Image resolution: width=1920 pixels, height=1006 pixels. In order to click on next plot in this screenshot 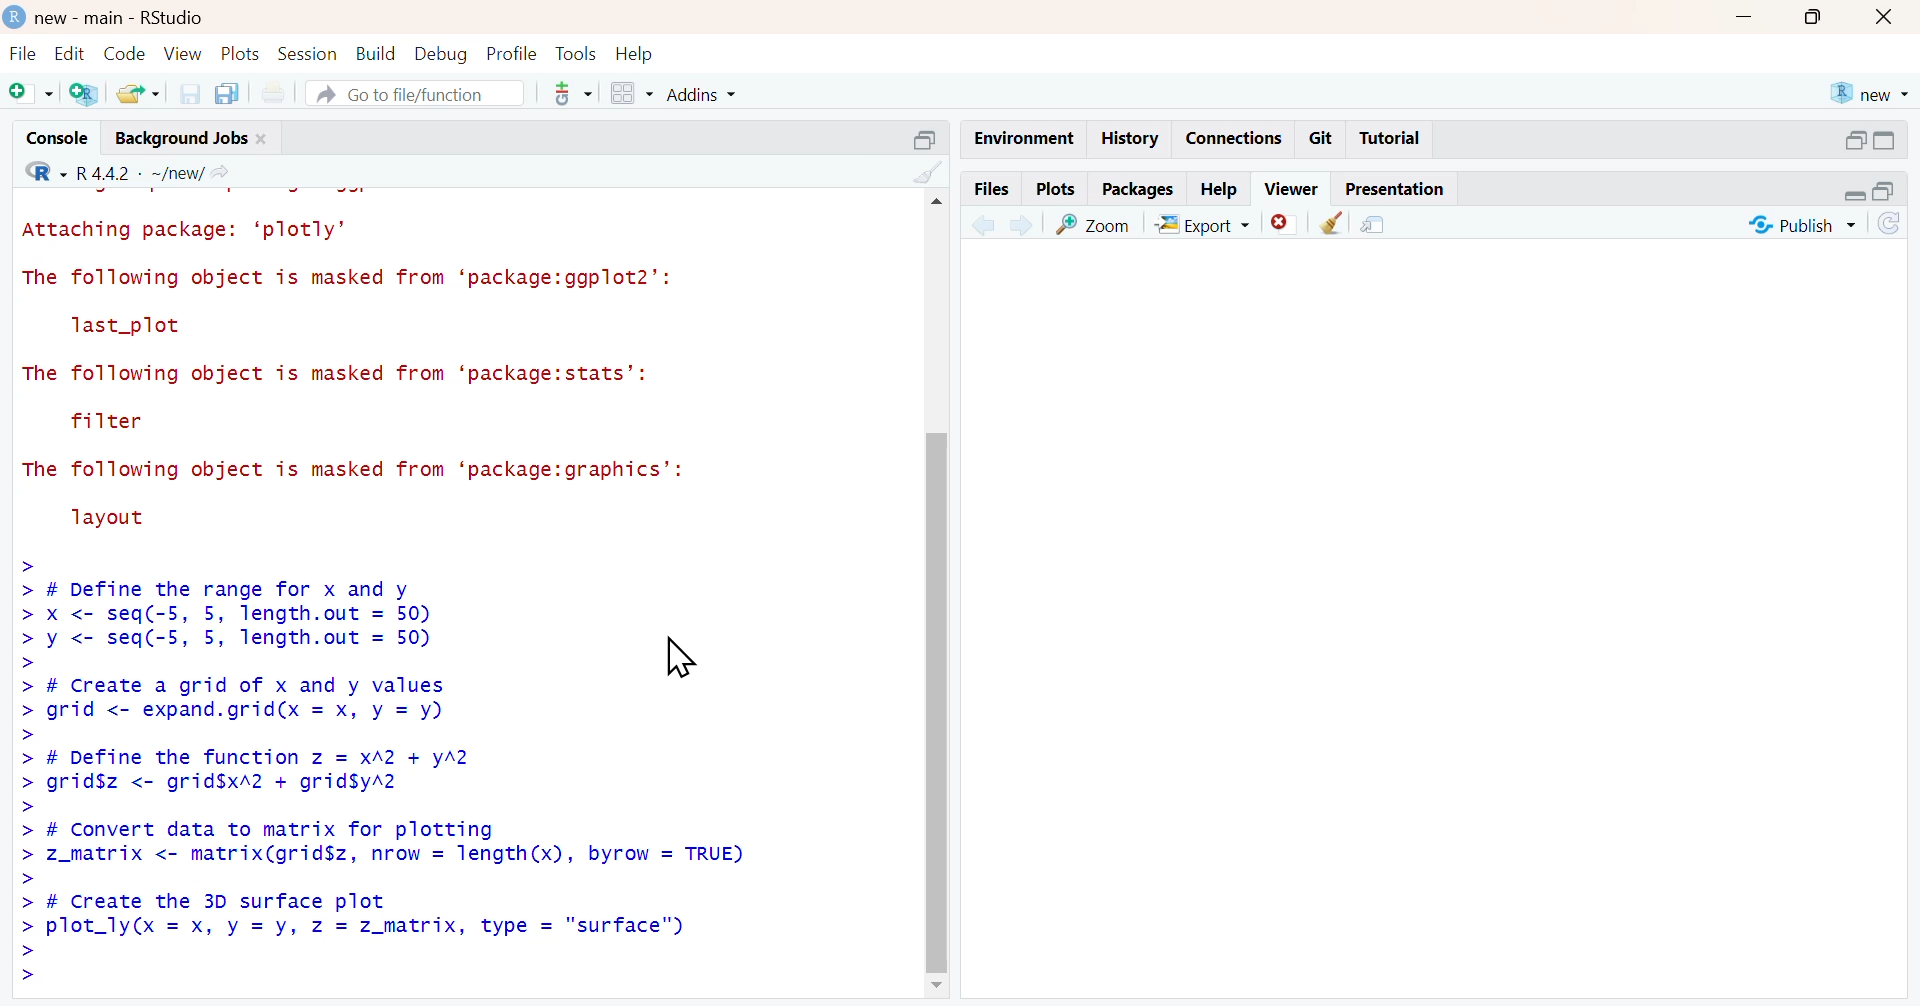, I will do `click(1020, 222)`.